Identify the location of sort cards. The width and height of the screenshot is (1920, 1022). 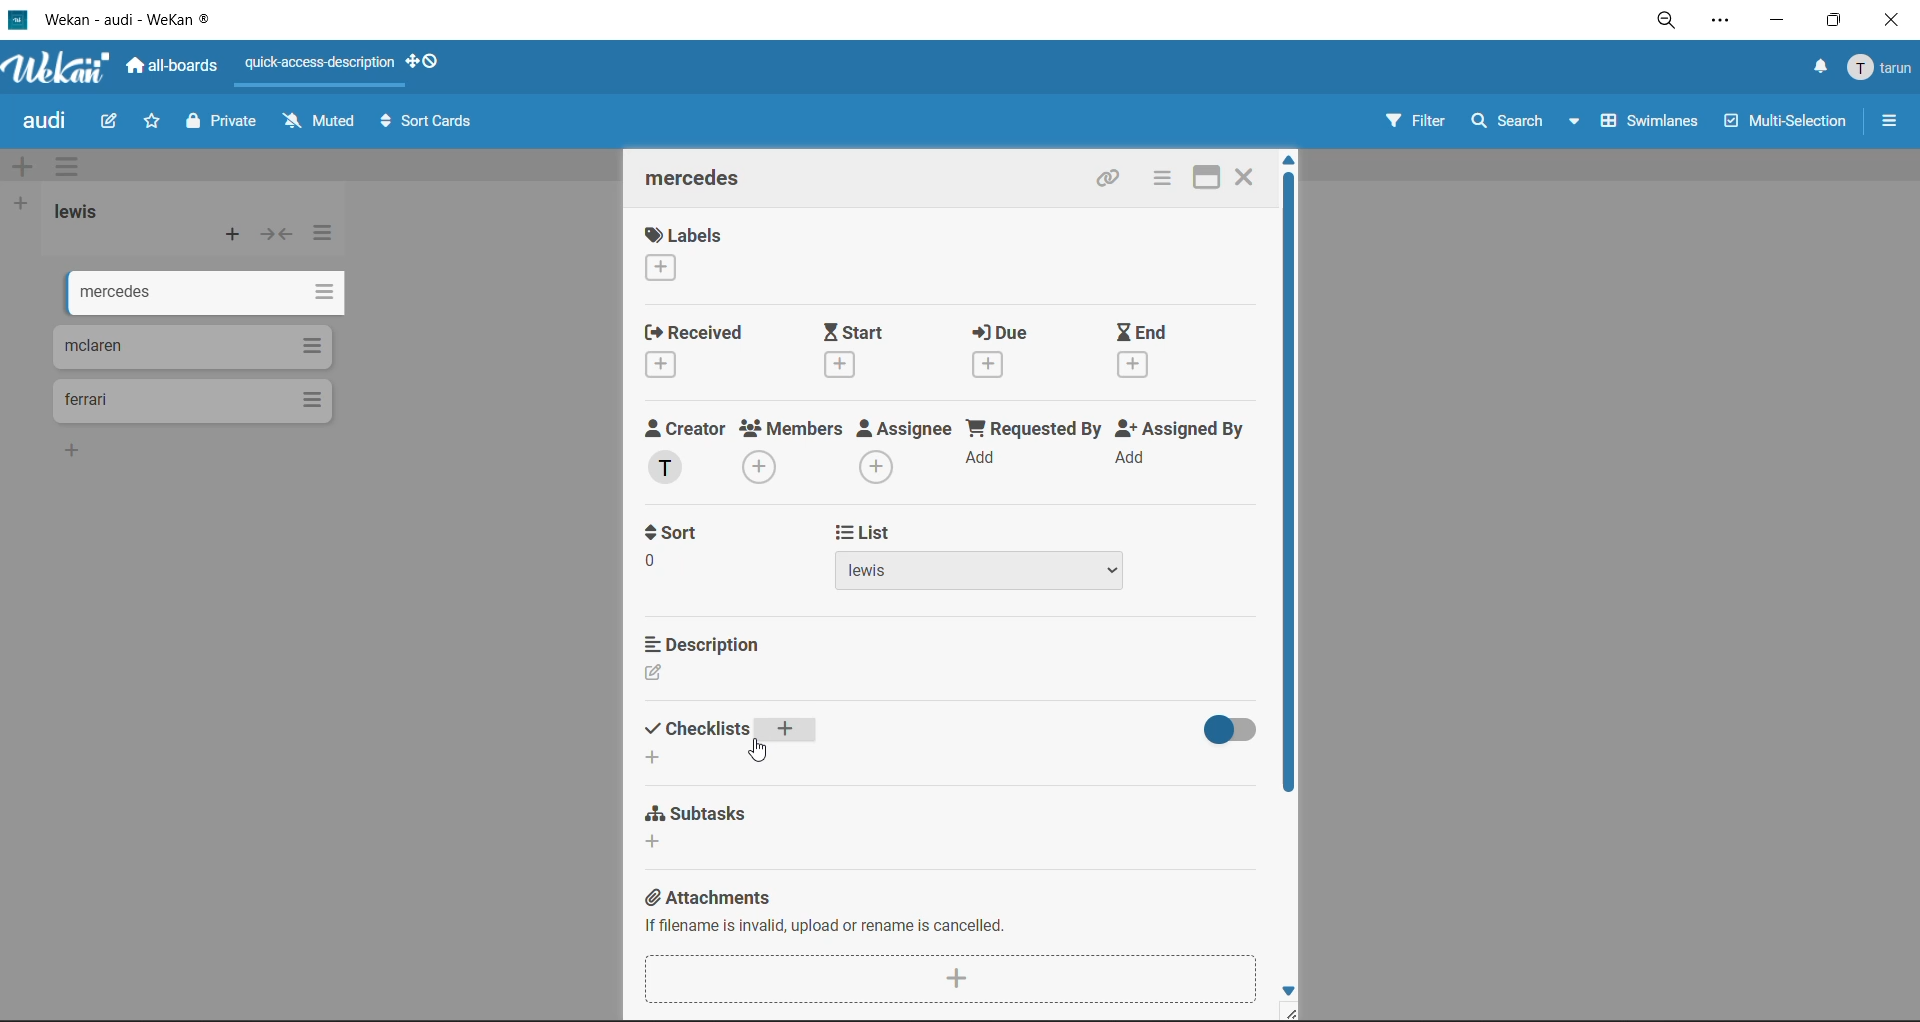
(431, 125).